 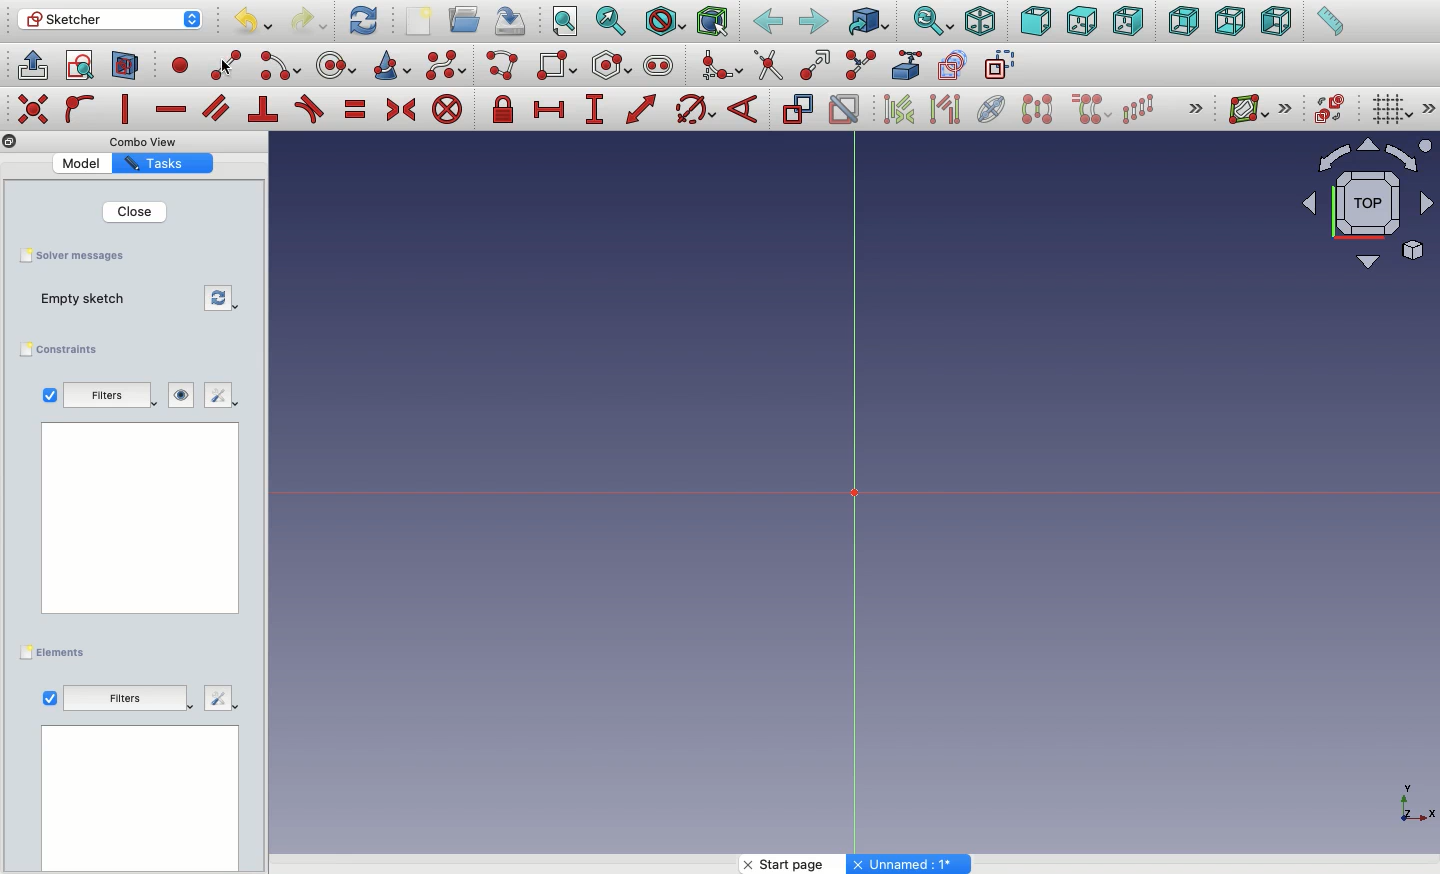 What do you see at coordinates (363, 21) in the screenshot?
I see `Refresh` at bounding box center [363, 21].